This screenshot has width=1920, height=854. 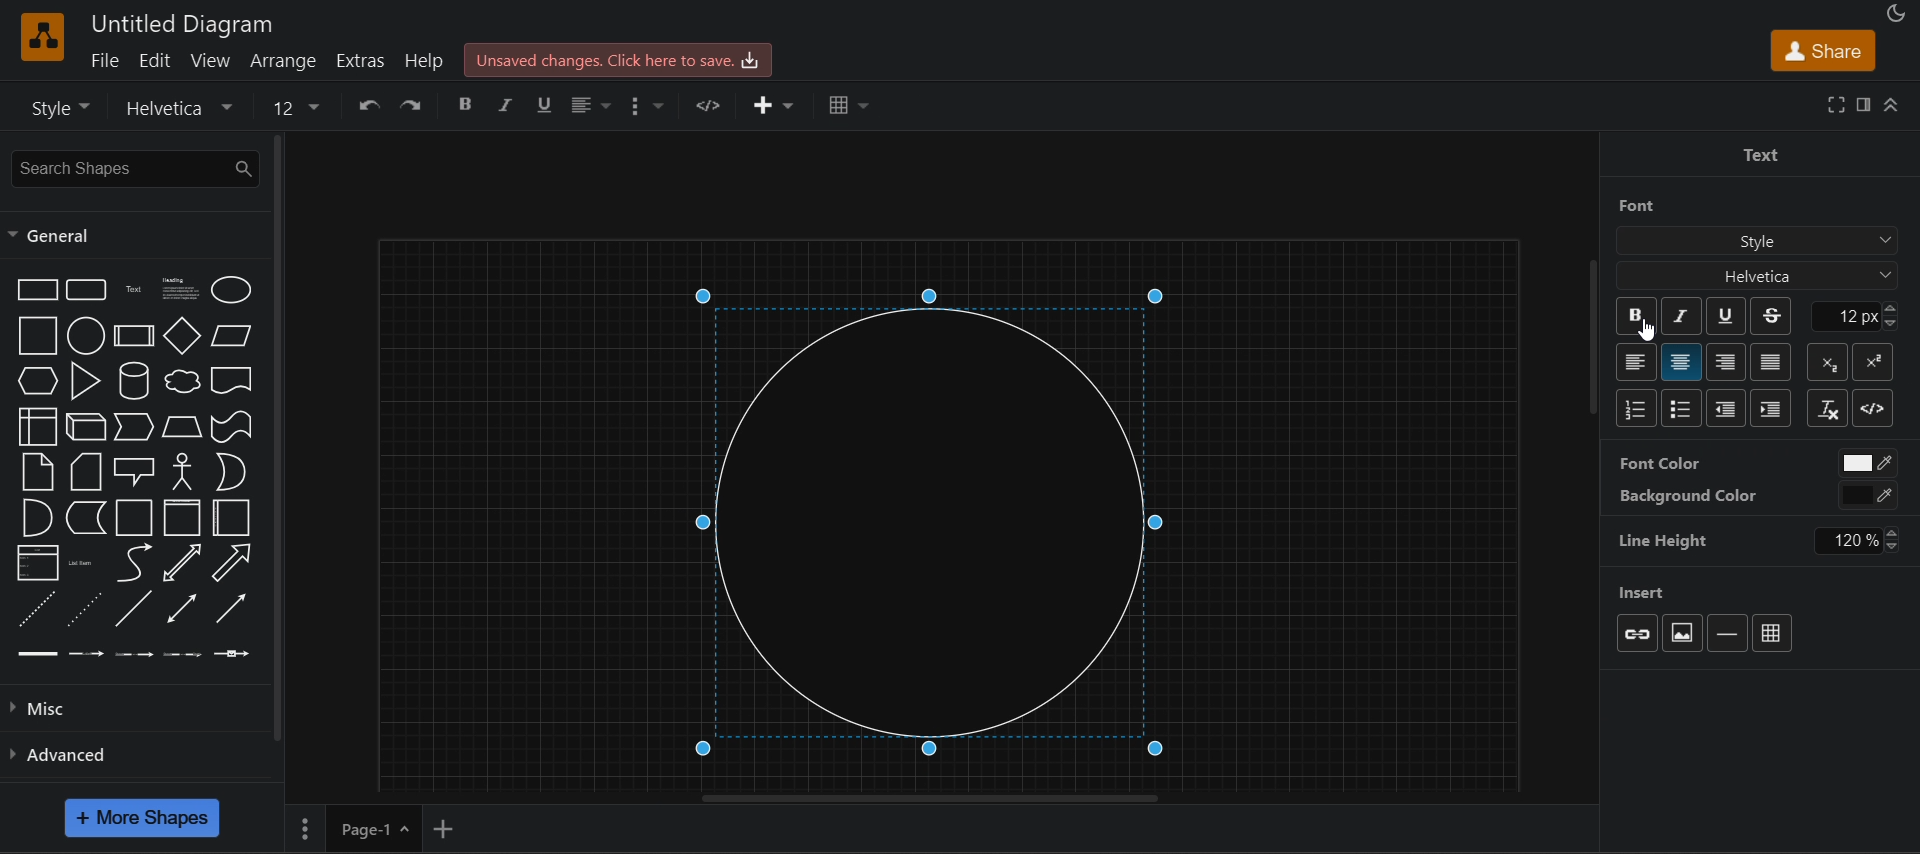 I want to click on right align, so click(x=1726, y=361).